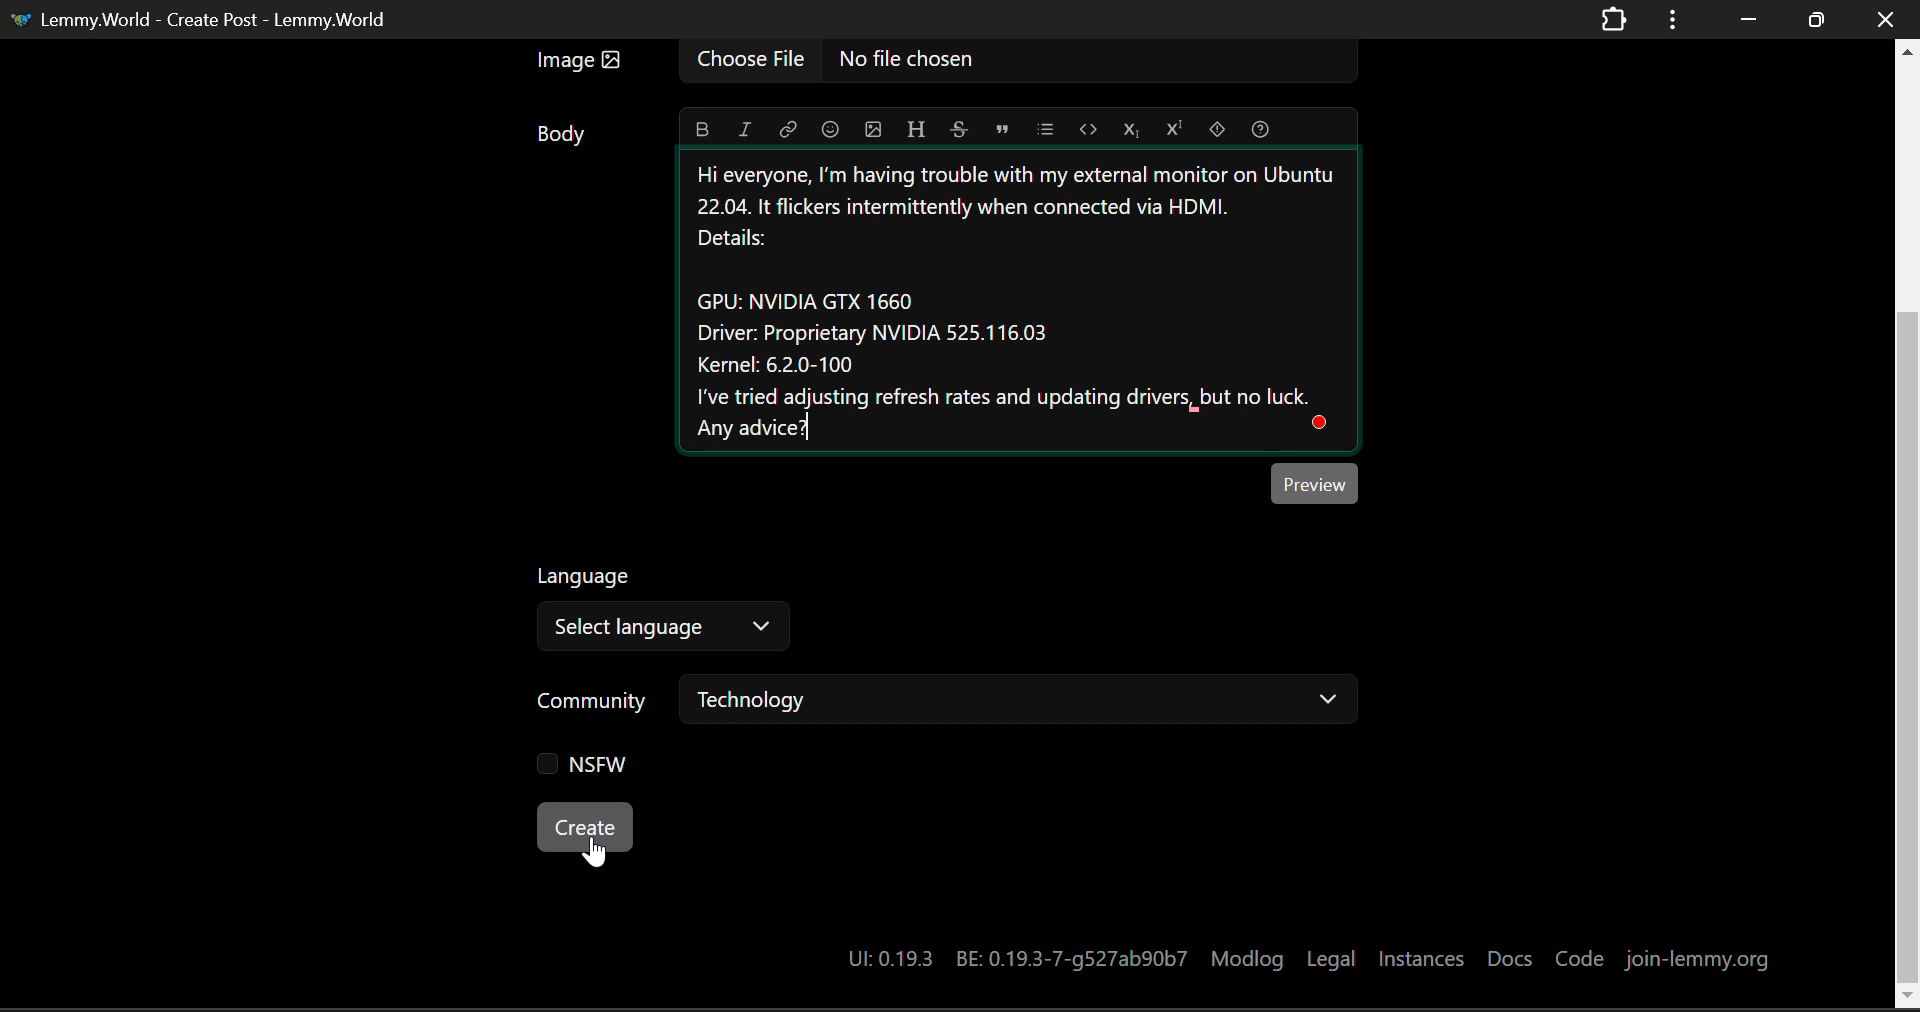 The width and height of the screenshot is (1920, 1012). I want to click on Header, so click(914, 126).